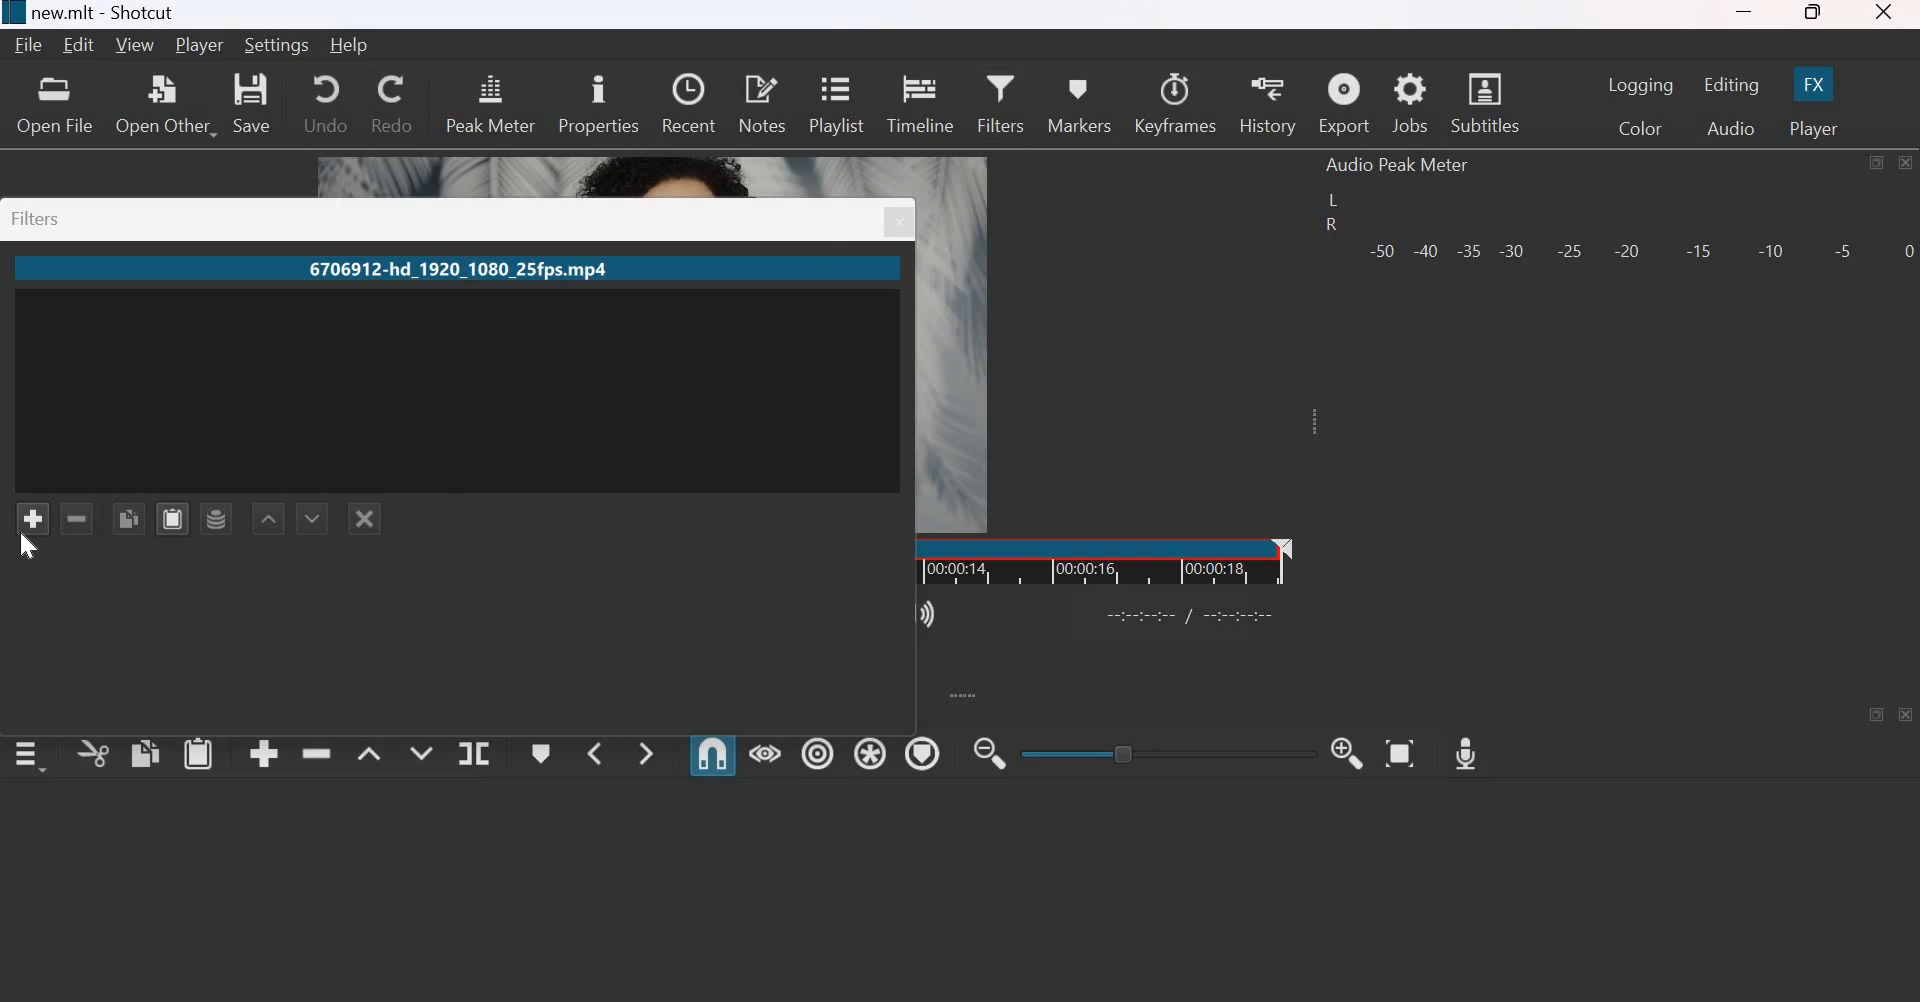  I want to click on , so click(899, 223).